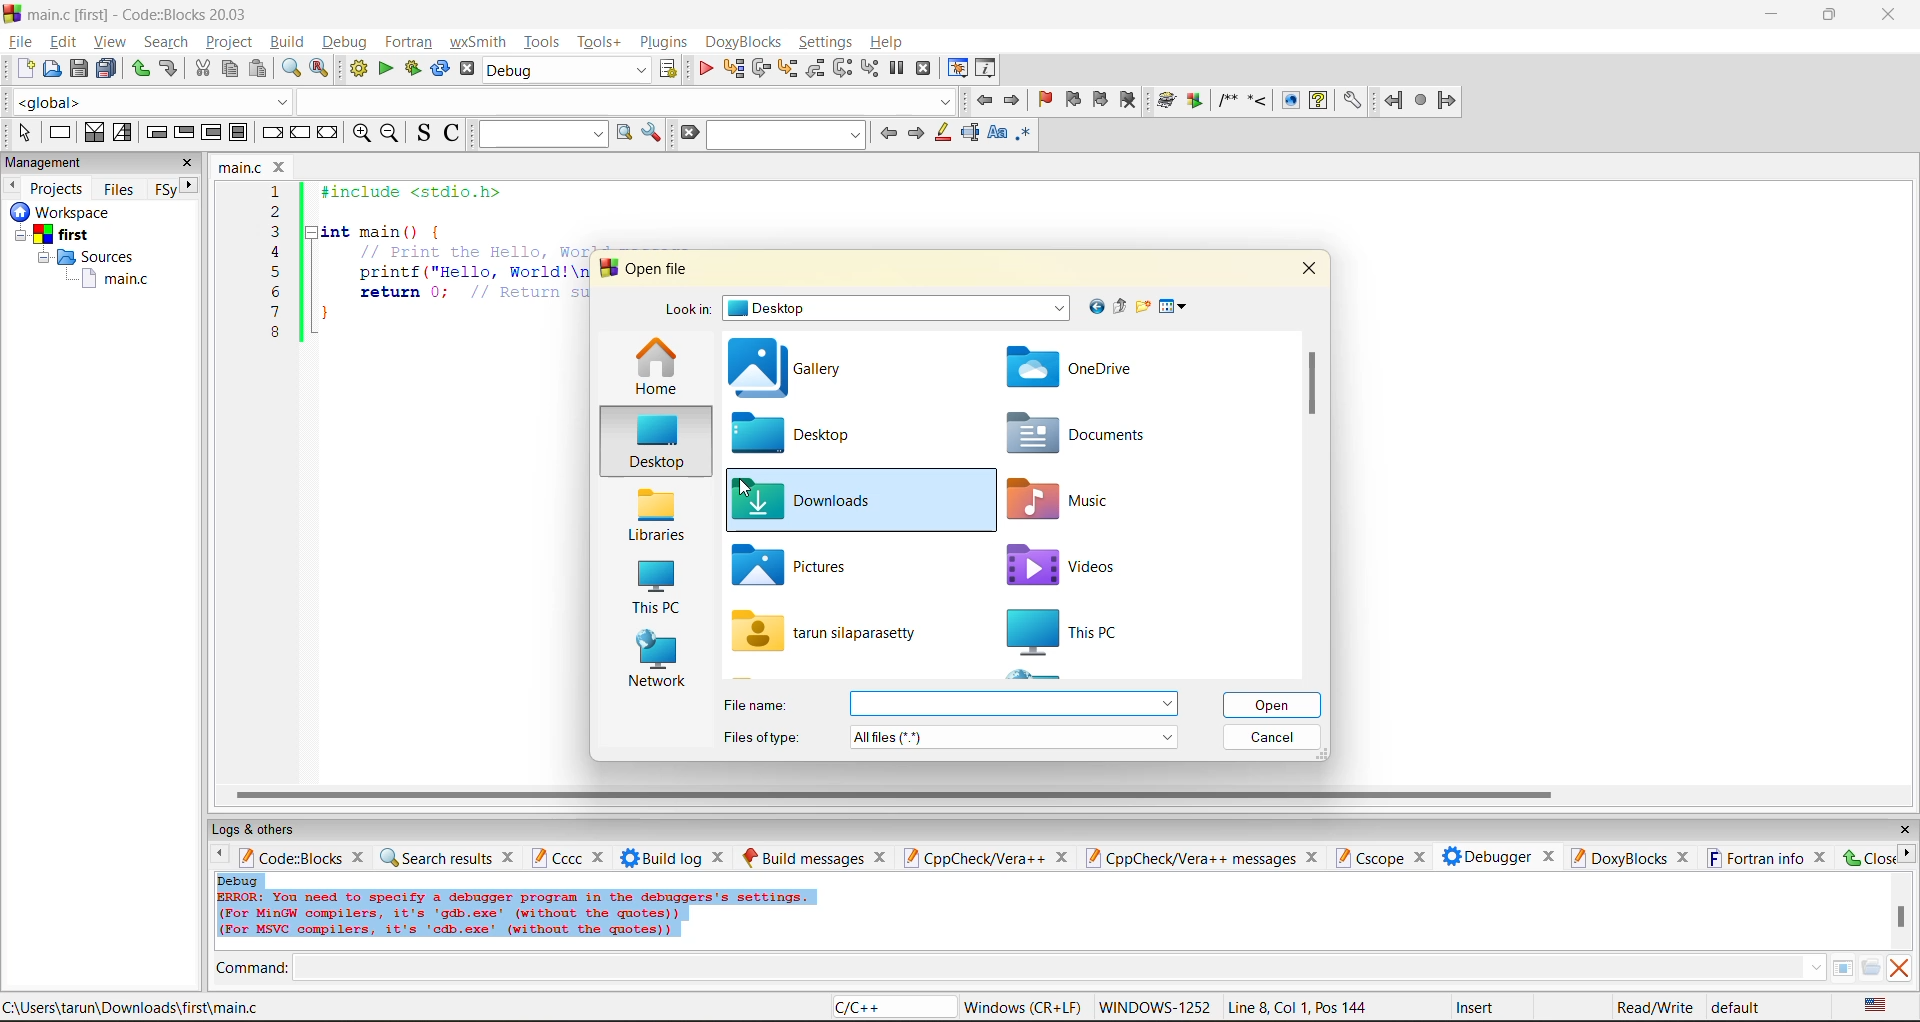  I want to click on build and run, so click(413, 69).